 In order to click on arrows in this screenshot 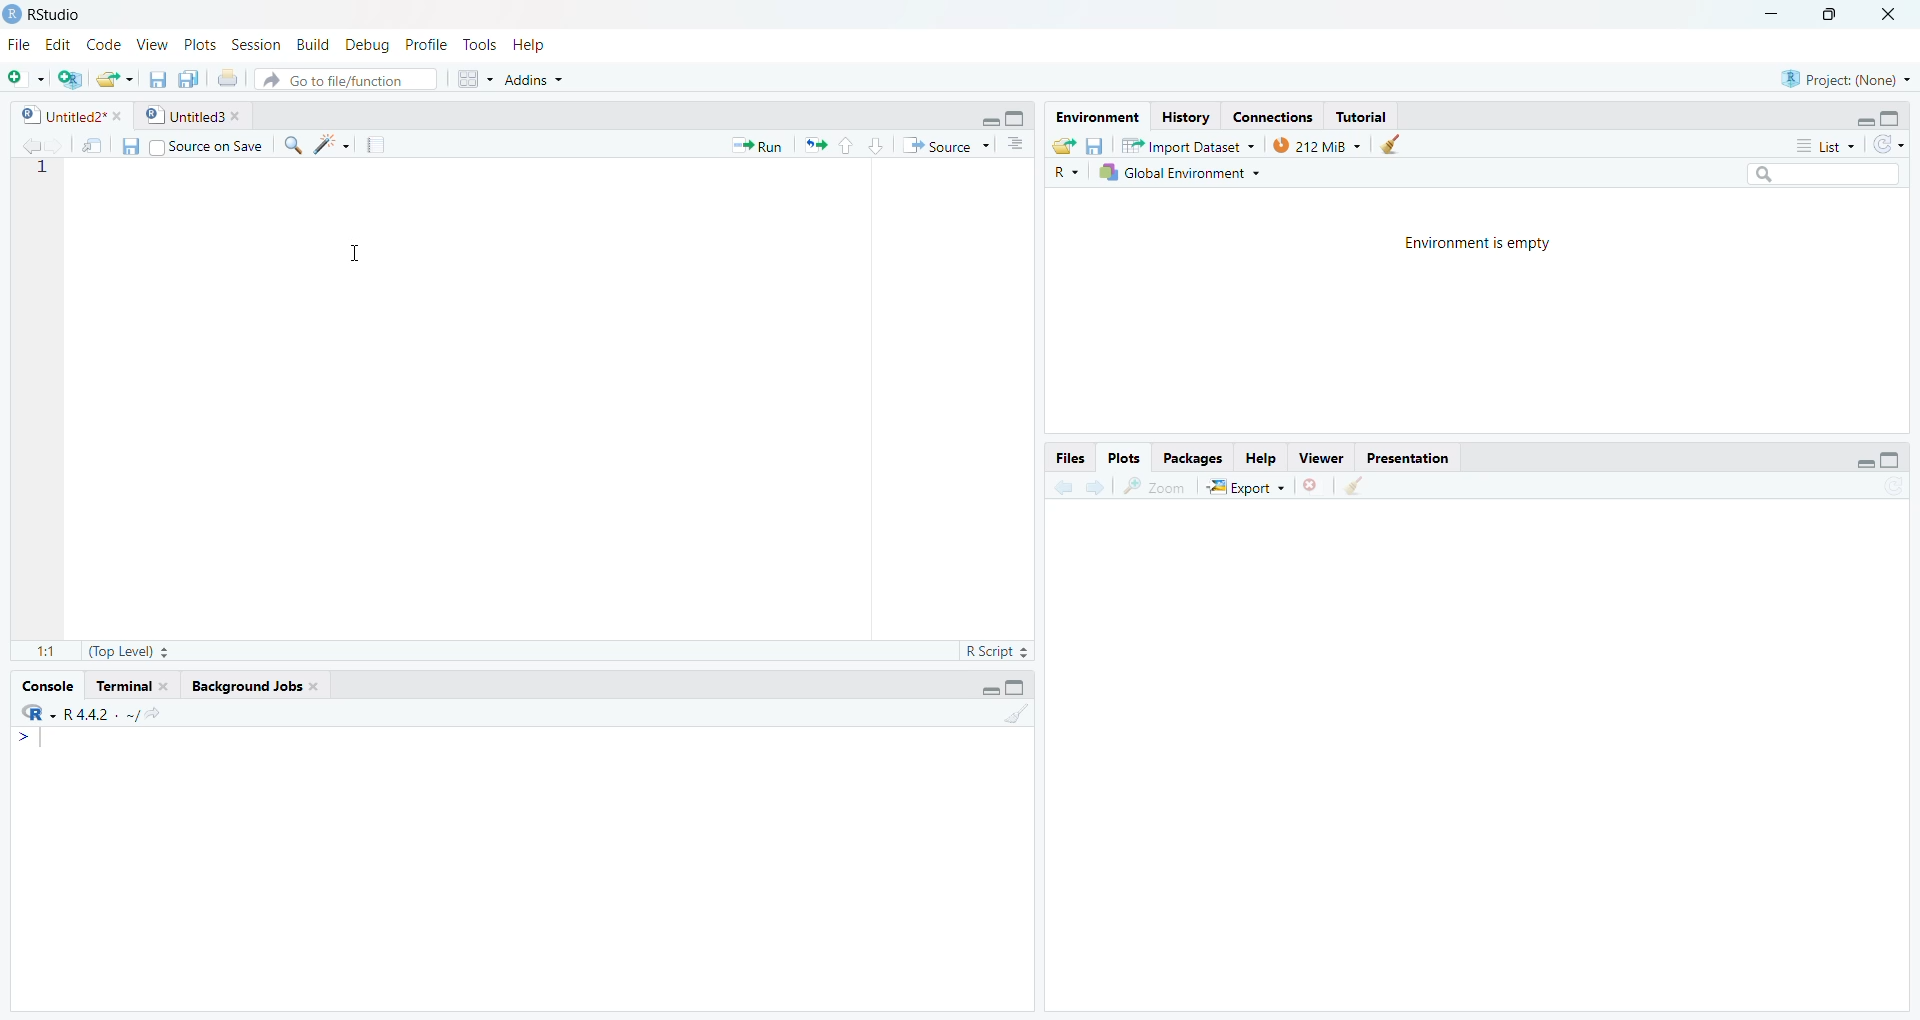, I will do `click(812, 146)`.